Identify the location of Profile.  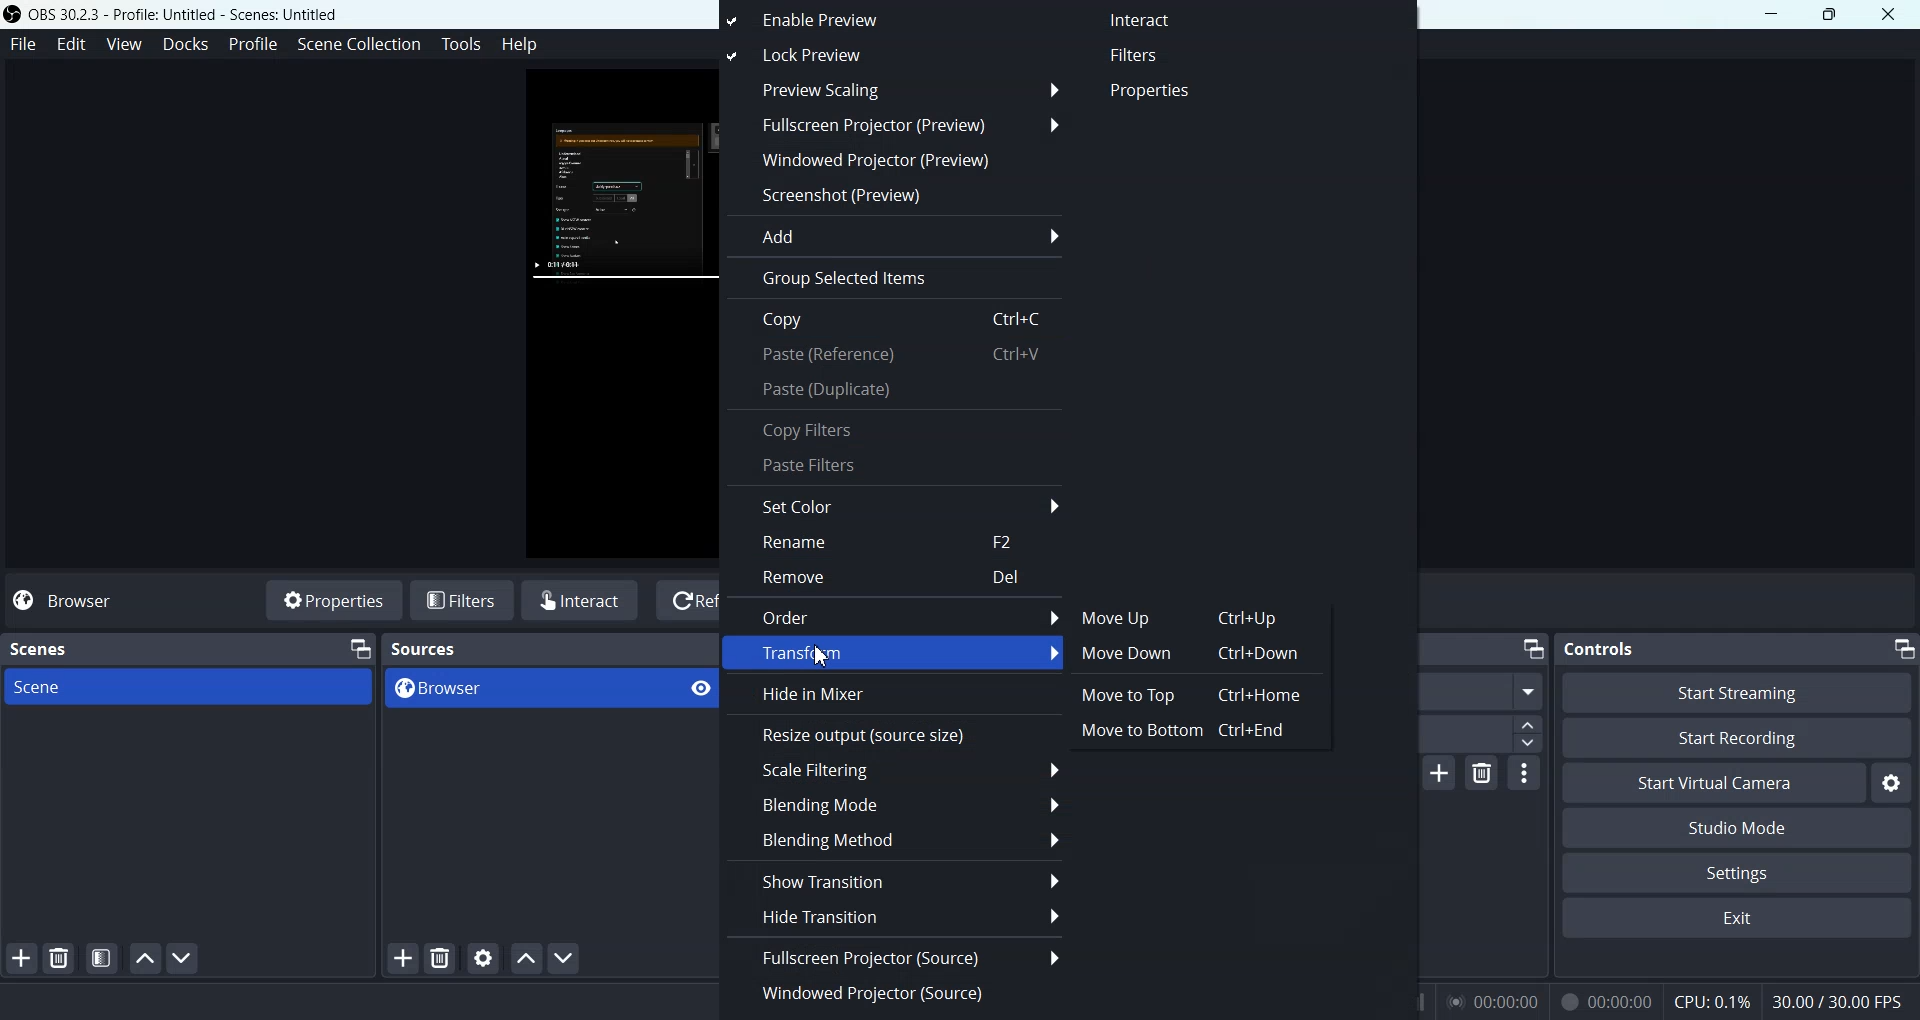
(254, 44).